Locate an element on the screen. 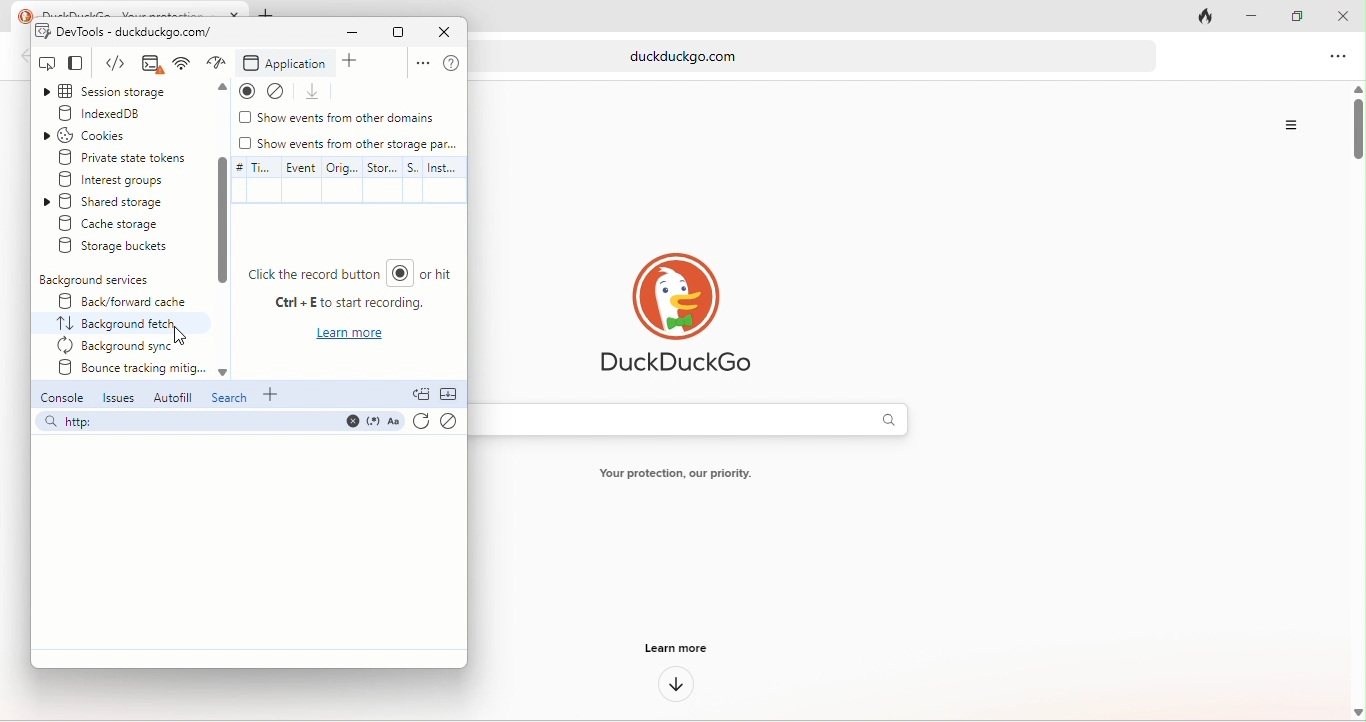 Image resolution: width=1366 pixels, height=722 pixels. duck duck go logo is located at coordinates (674, 314).